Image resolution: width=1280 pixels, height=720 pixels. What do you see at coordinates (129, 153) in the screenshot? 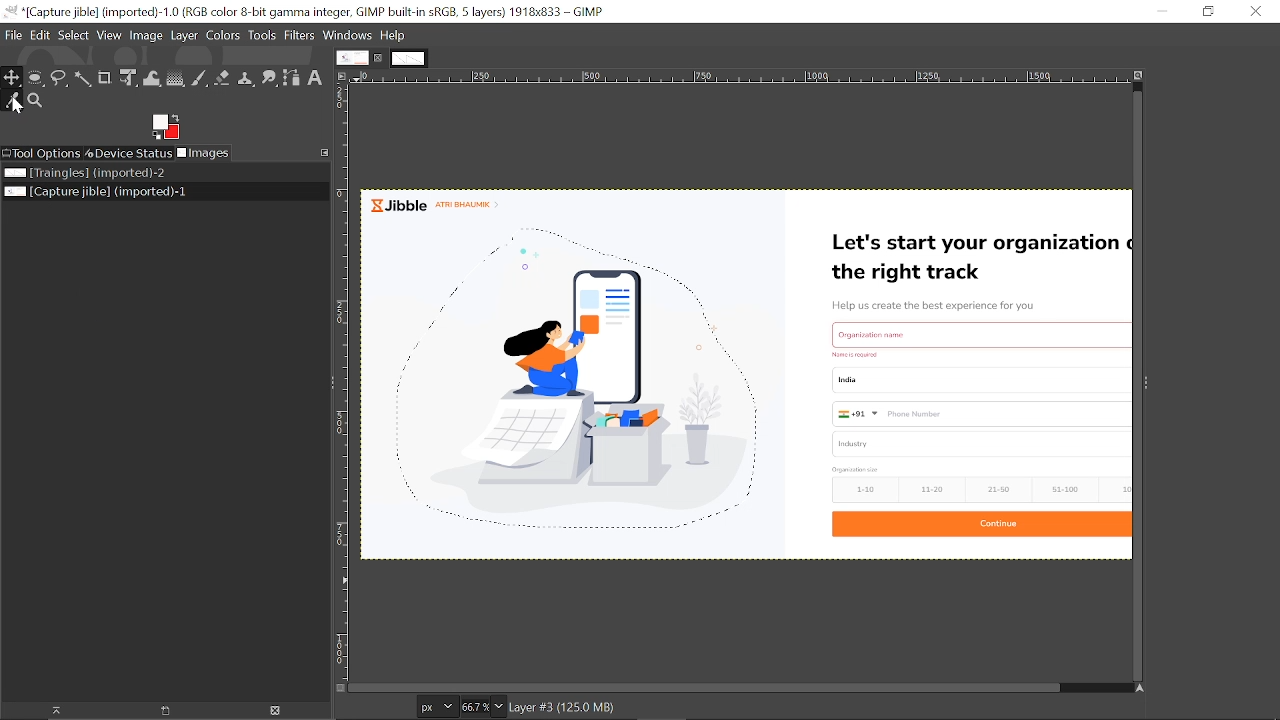
I see `Device status` at bounding box center [129, 153].